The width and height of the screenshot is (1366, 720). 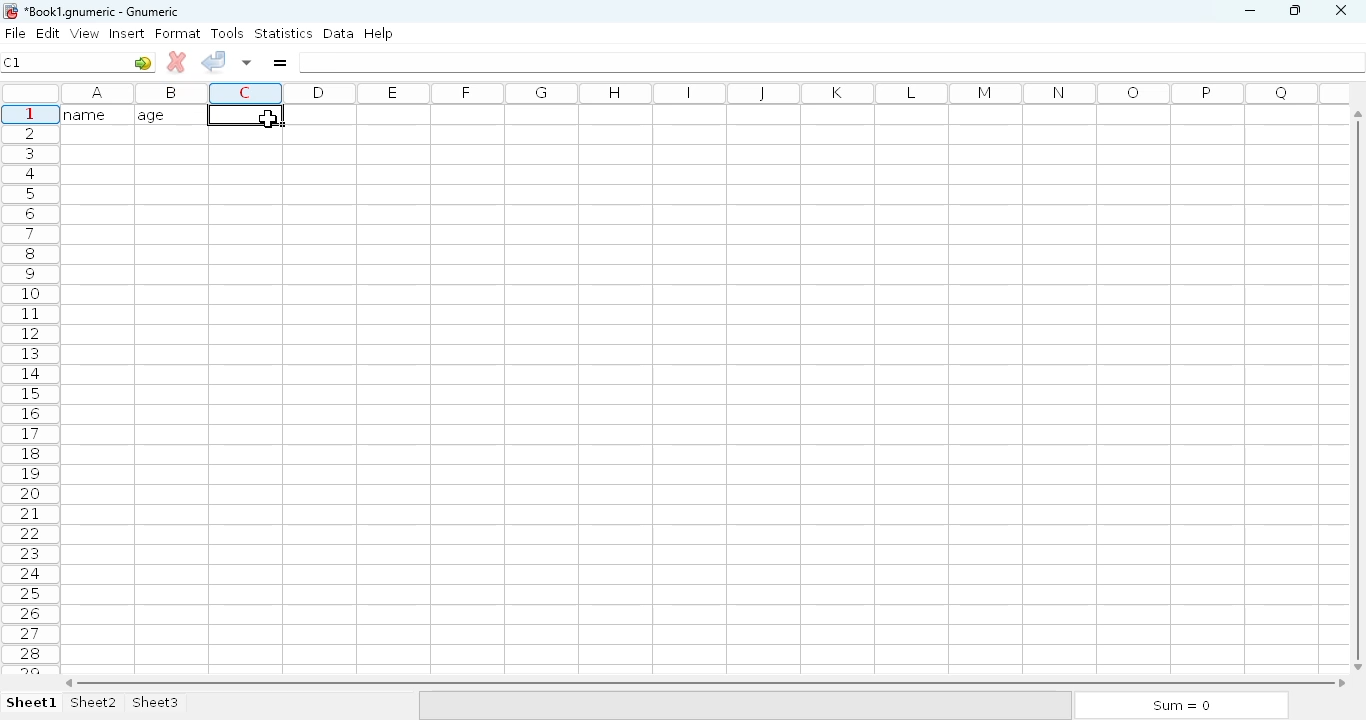 What do you see at coordinates (15, 33) in the screenshot?
I see `file` at bounding box center [15, 33].